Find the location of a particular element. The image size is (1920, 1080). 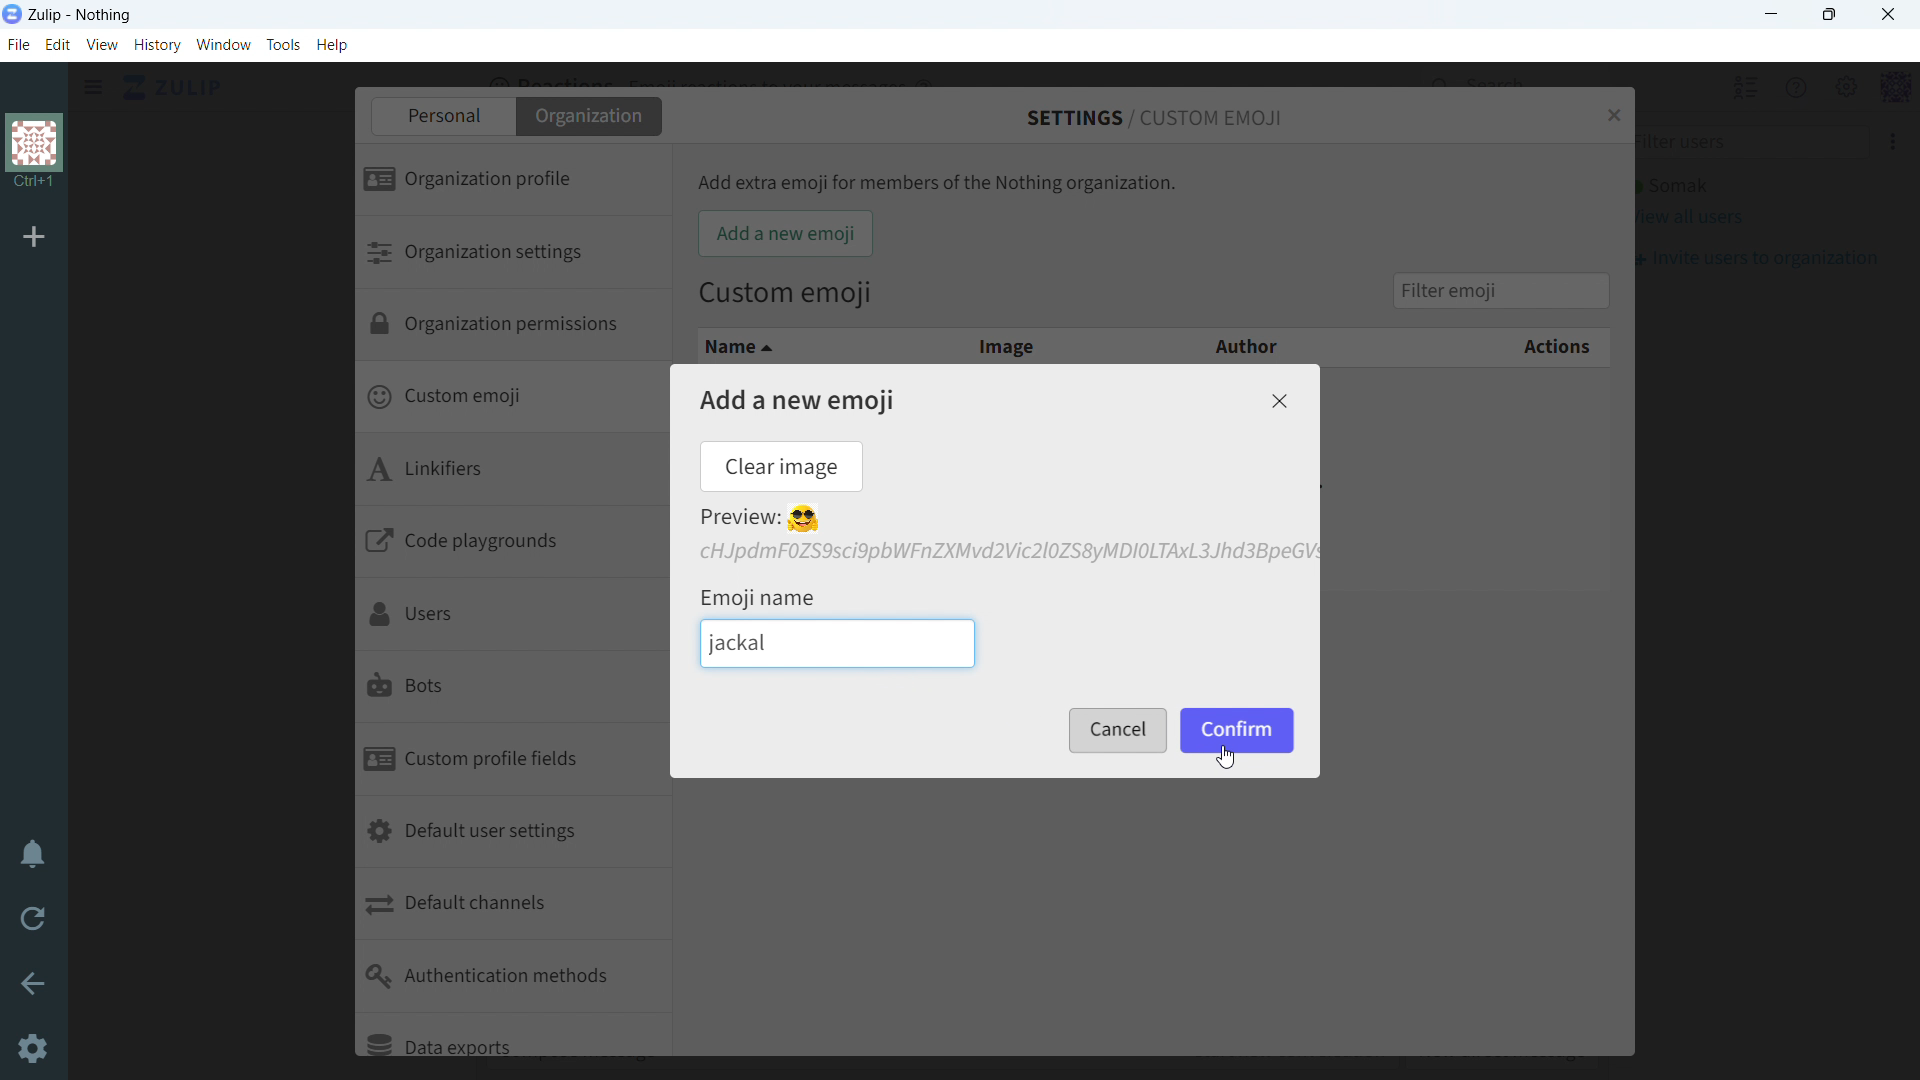

custom emoji is located at coordinates (510, 400).